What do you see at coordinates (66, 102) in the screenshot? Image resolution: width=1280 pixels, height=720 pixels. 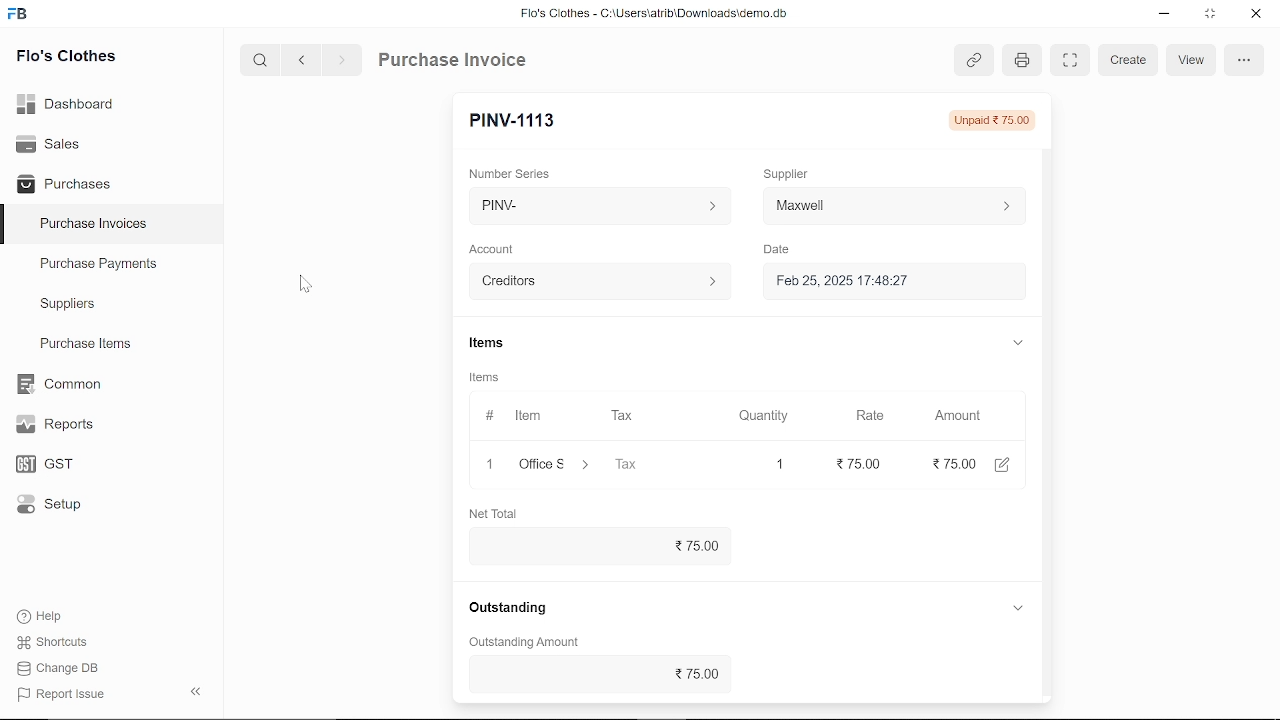 I see `Dashboard` at bounding box center [66, 102].